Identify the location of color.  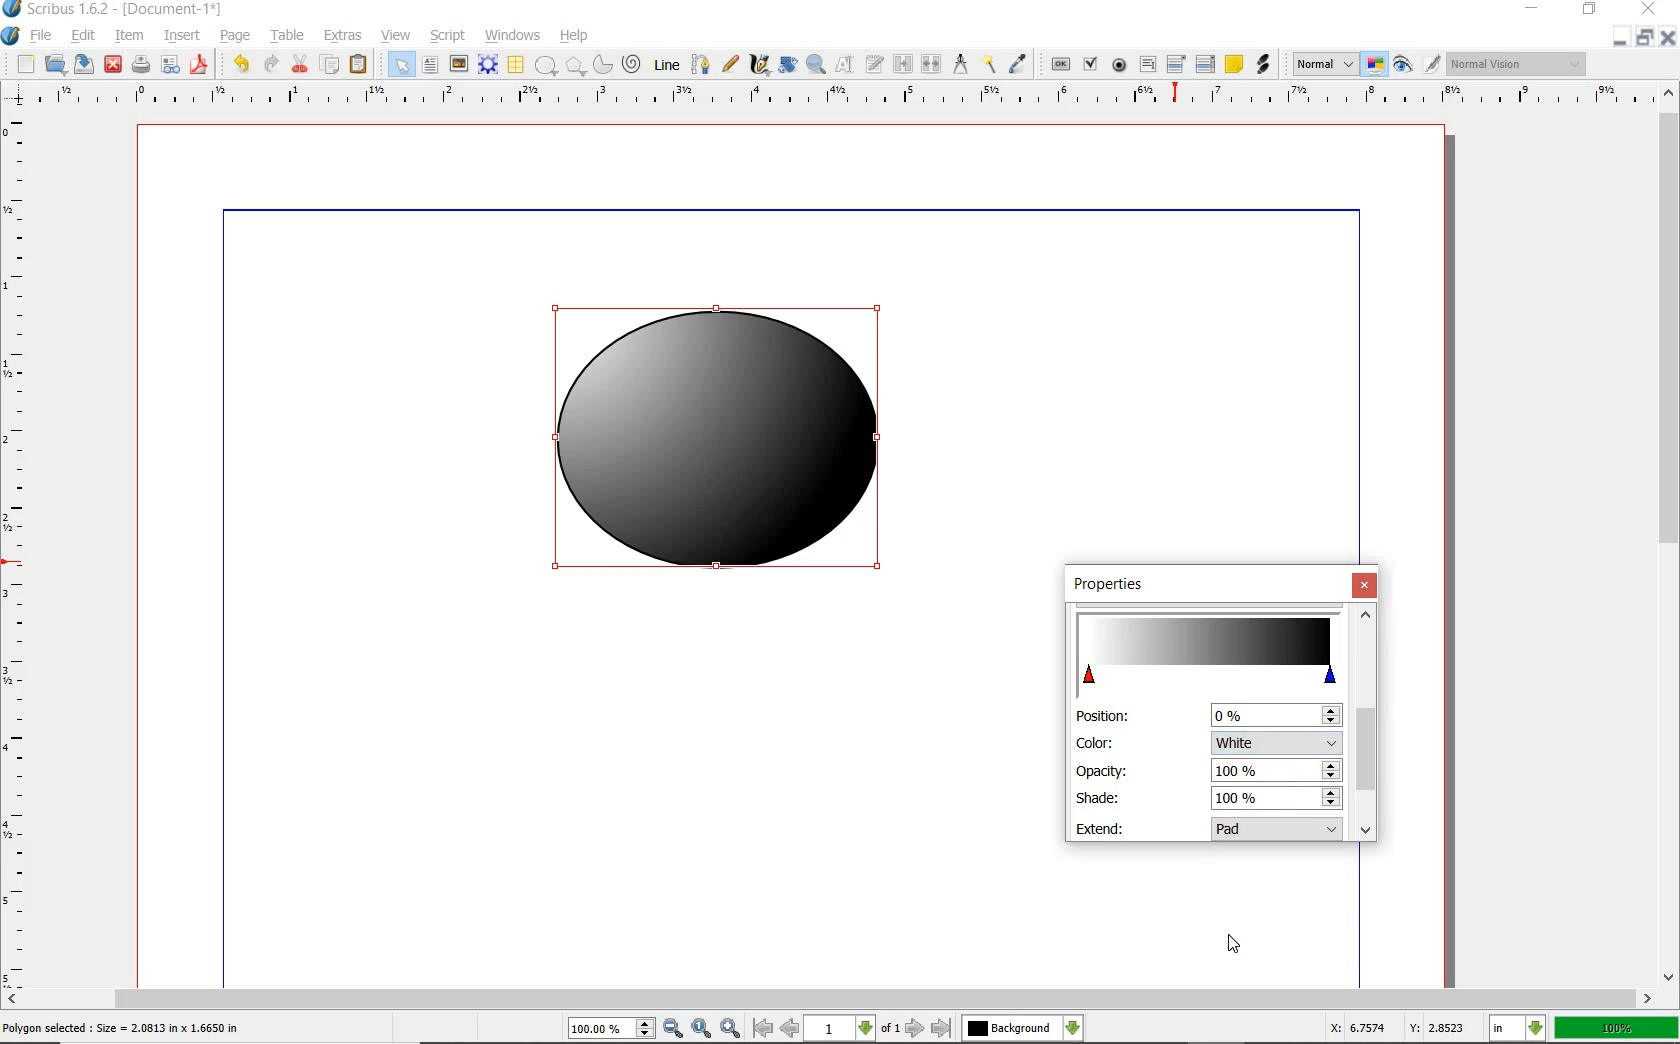
(1277, 740).